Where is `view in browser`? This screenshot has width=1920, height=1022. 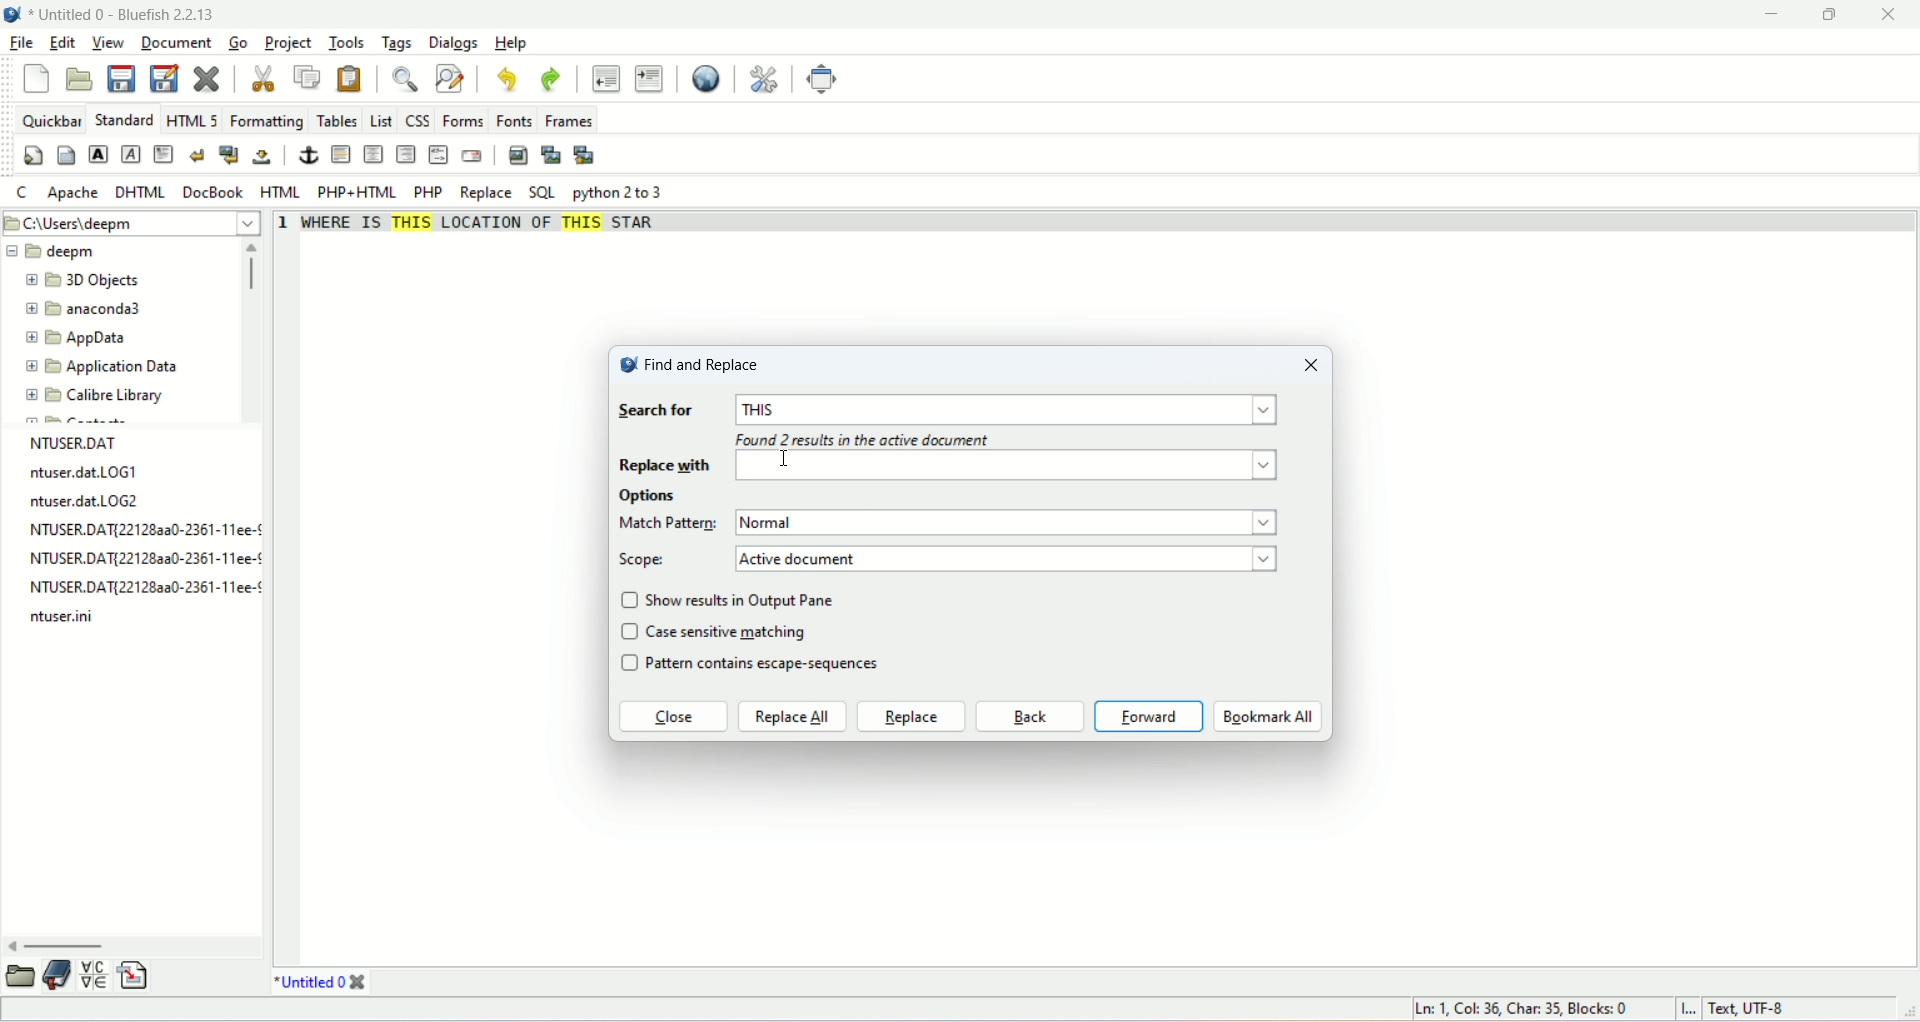
view in browser is located at coordinates (705, 80).